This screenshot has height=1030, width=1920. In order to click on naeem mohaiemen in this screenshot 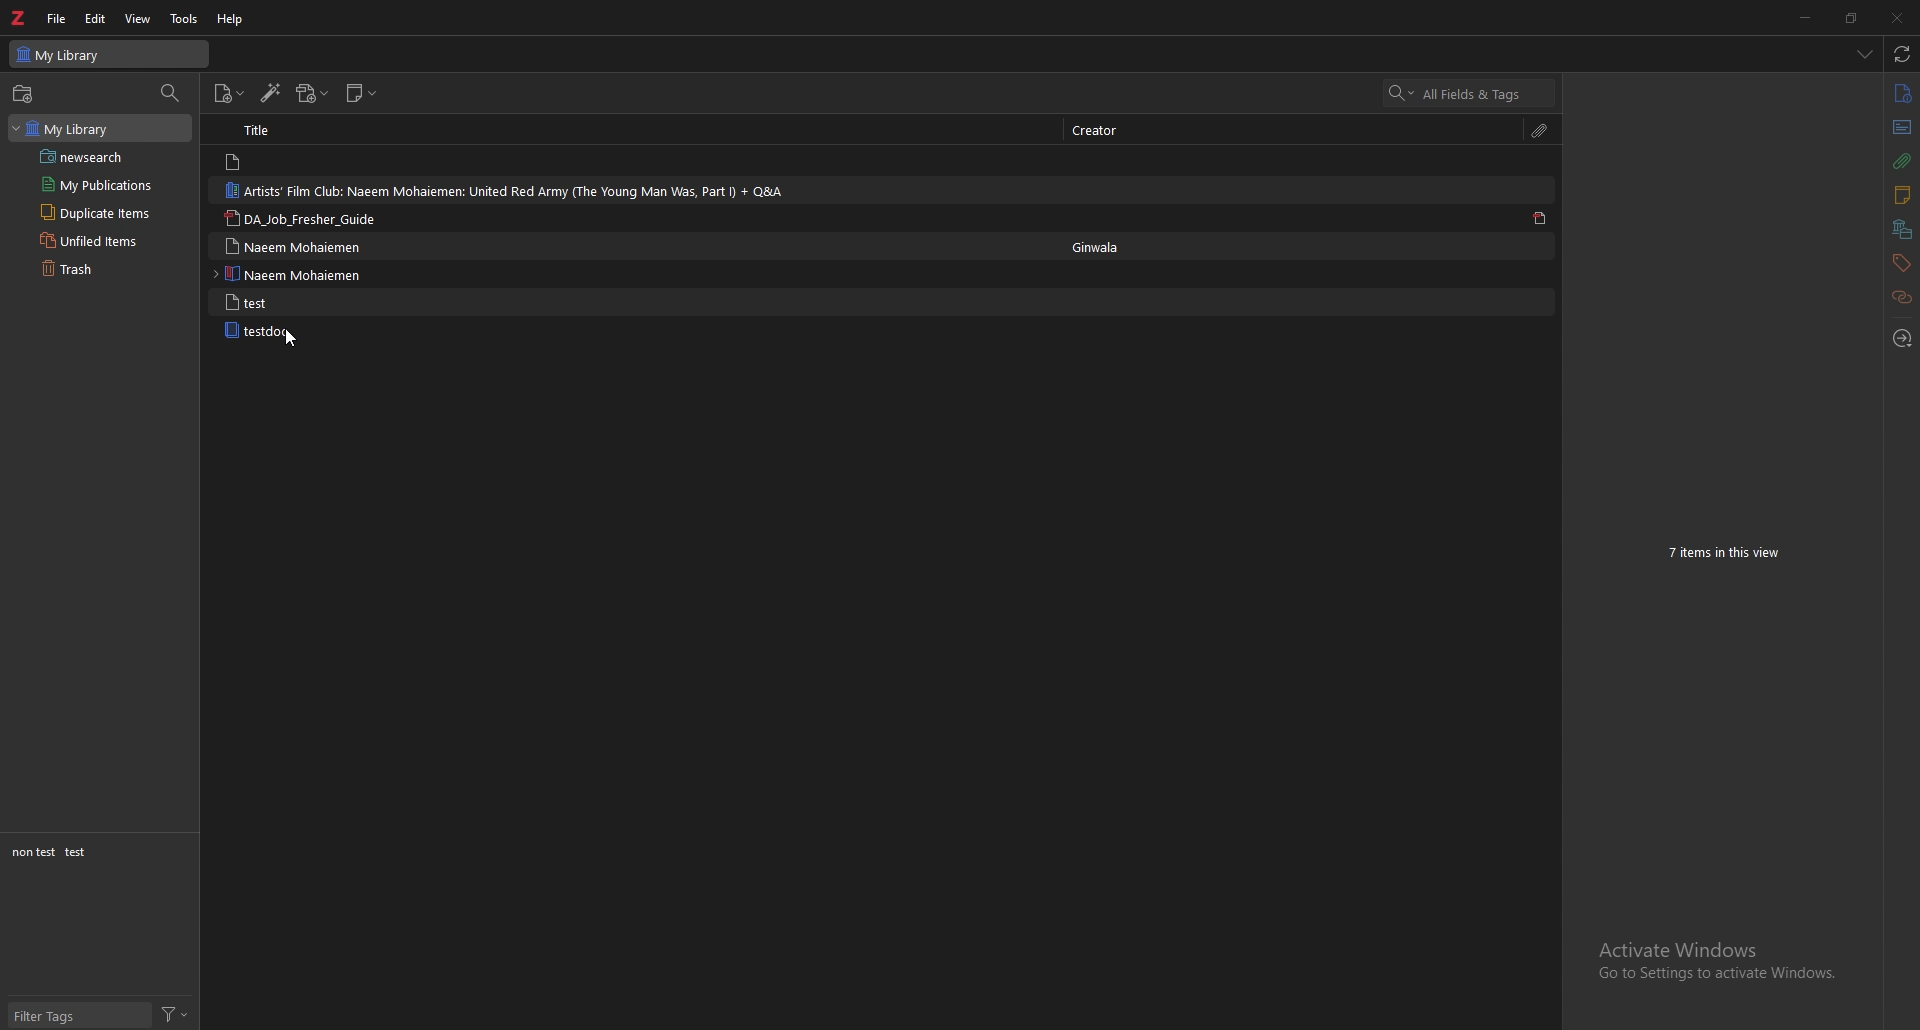, I will do `click(298, 247)`.